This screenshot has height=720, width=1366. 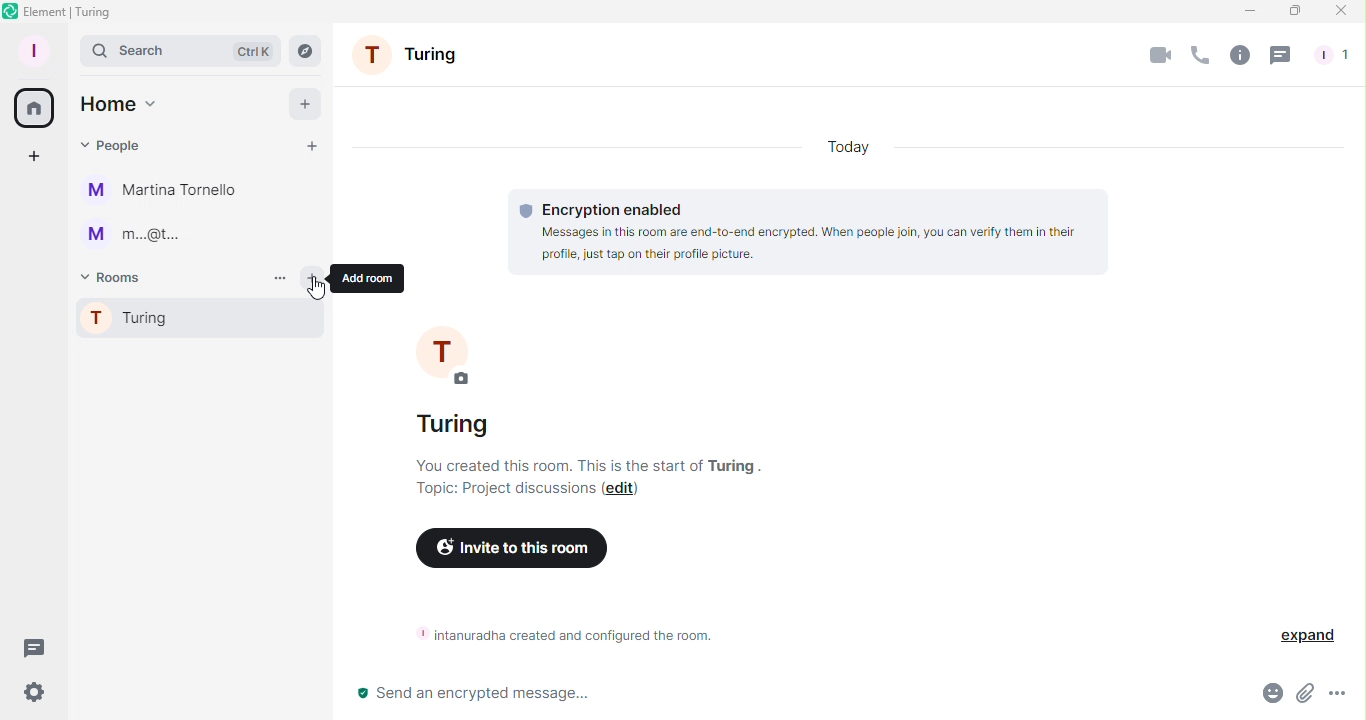 What do you see at coordinates (1340, 699) in the screenshot?
I see `More options` at bounding box center [1340, 699].